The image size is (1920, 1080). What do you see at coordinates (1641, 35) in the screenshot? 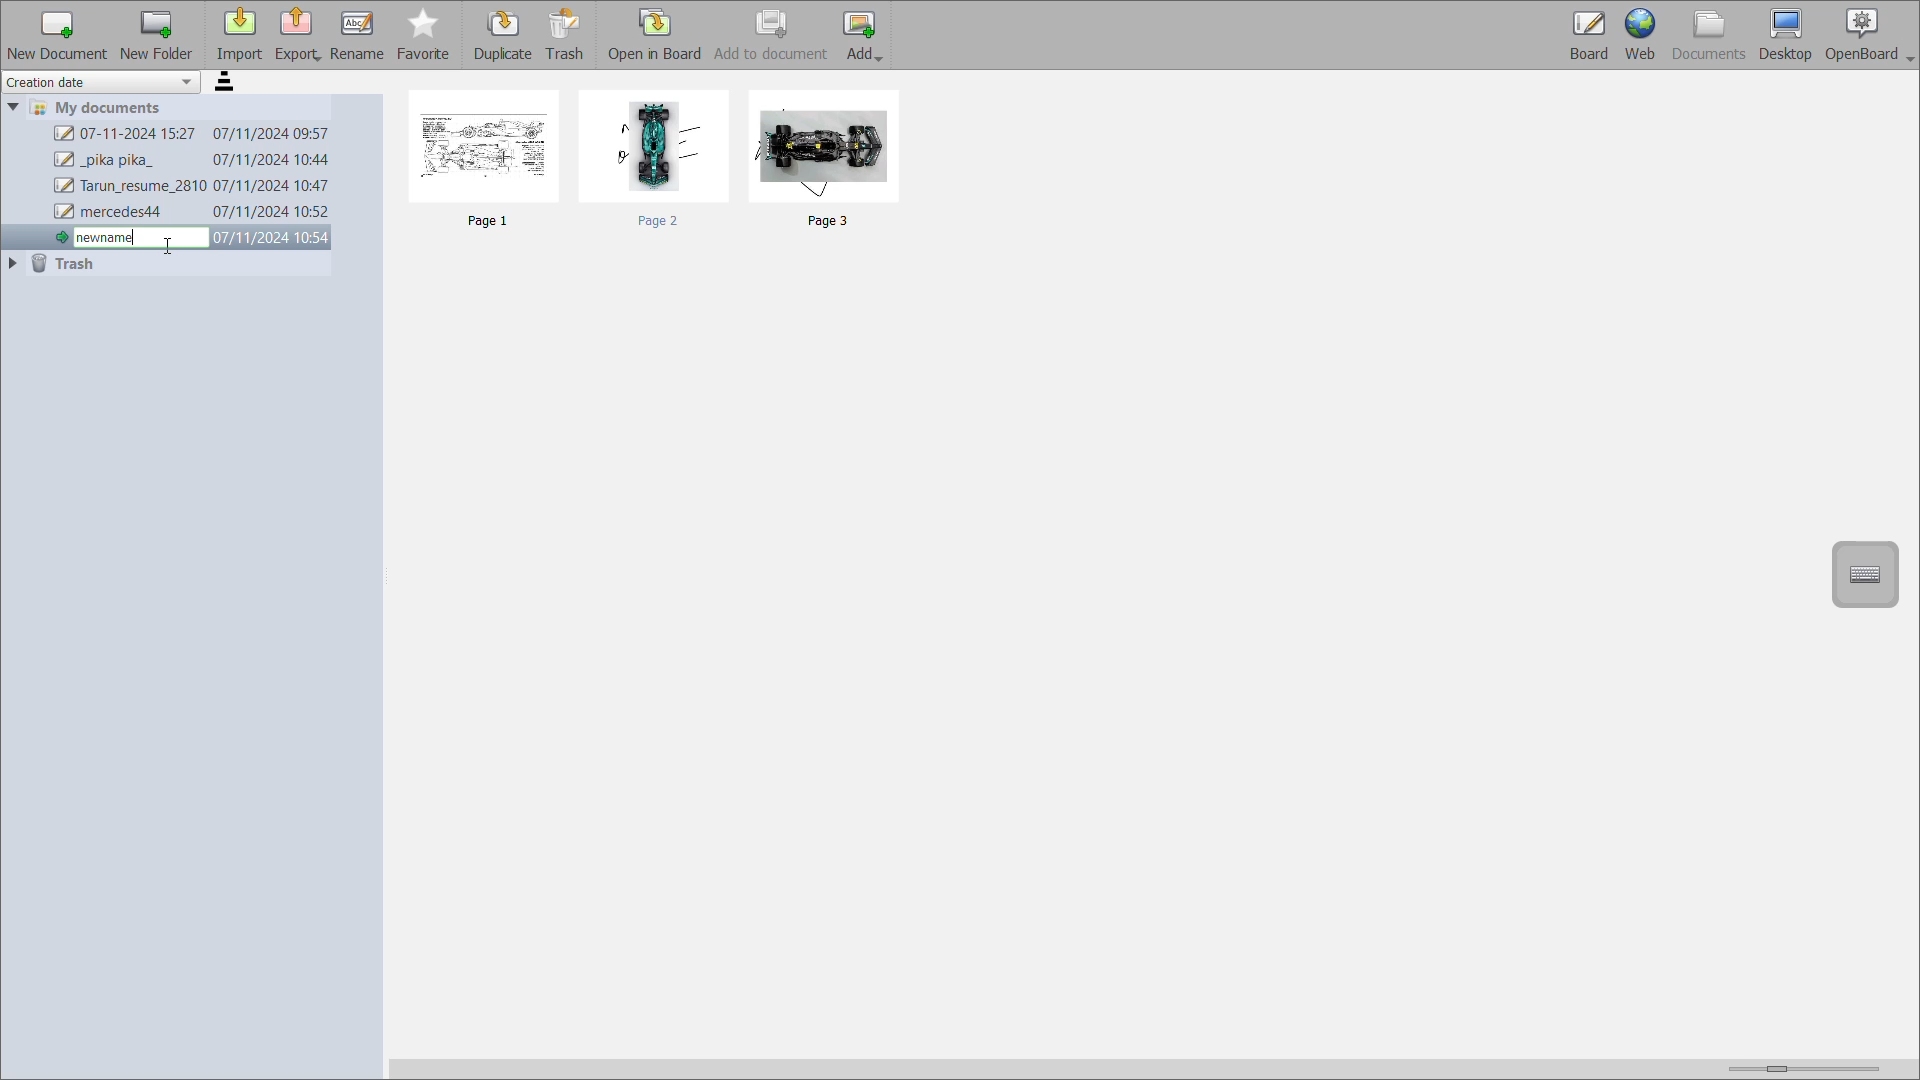
I see `web` at bounding box center [1641, 35].